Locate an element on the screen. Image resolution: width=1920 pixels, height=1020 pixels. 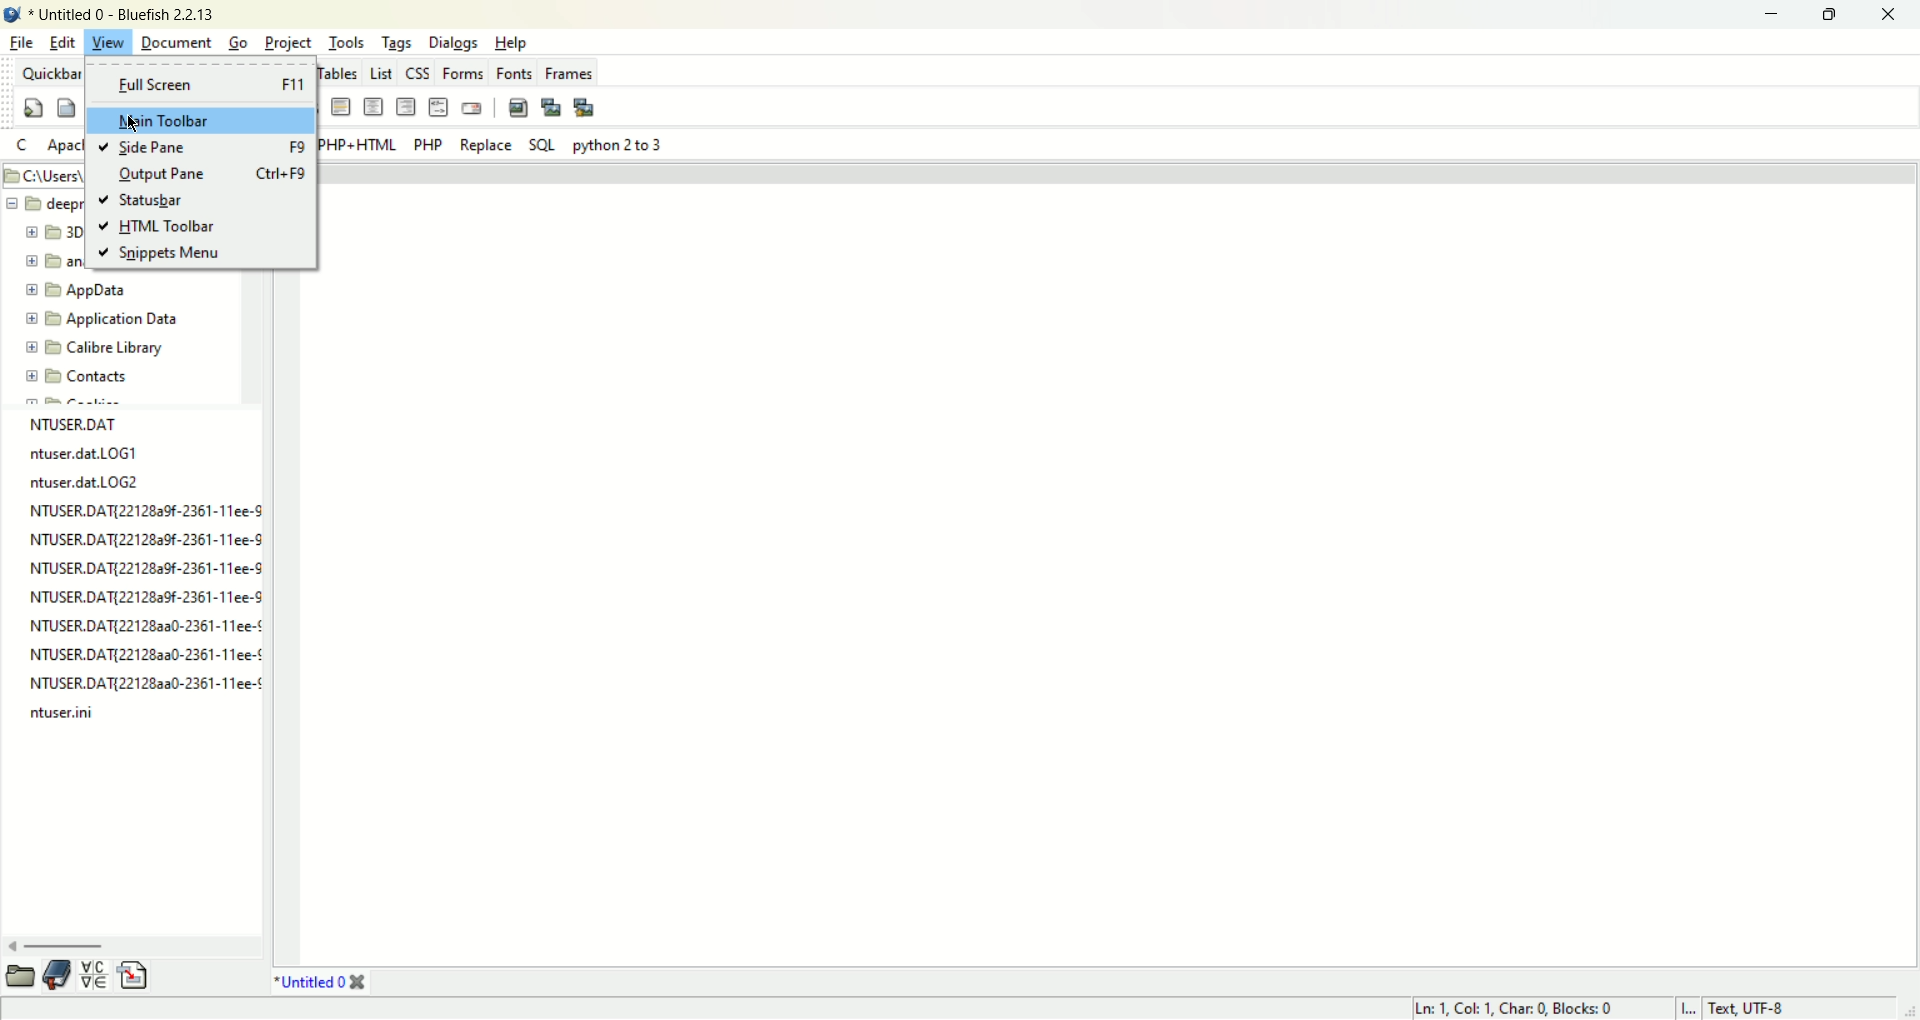
NTUSER.DAT{22128a9f-2361-11ee-" is located at coordinates (143, 568).